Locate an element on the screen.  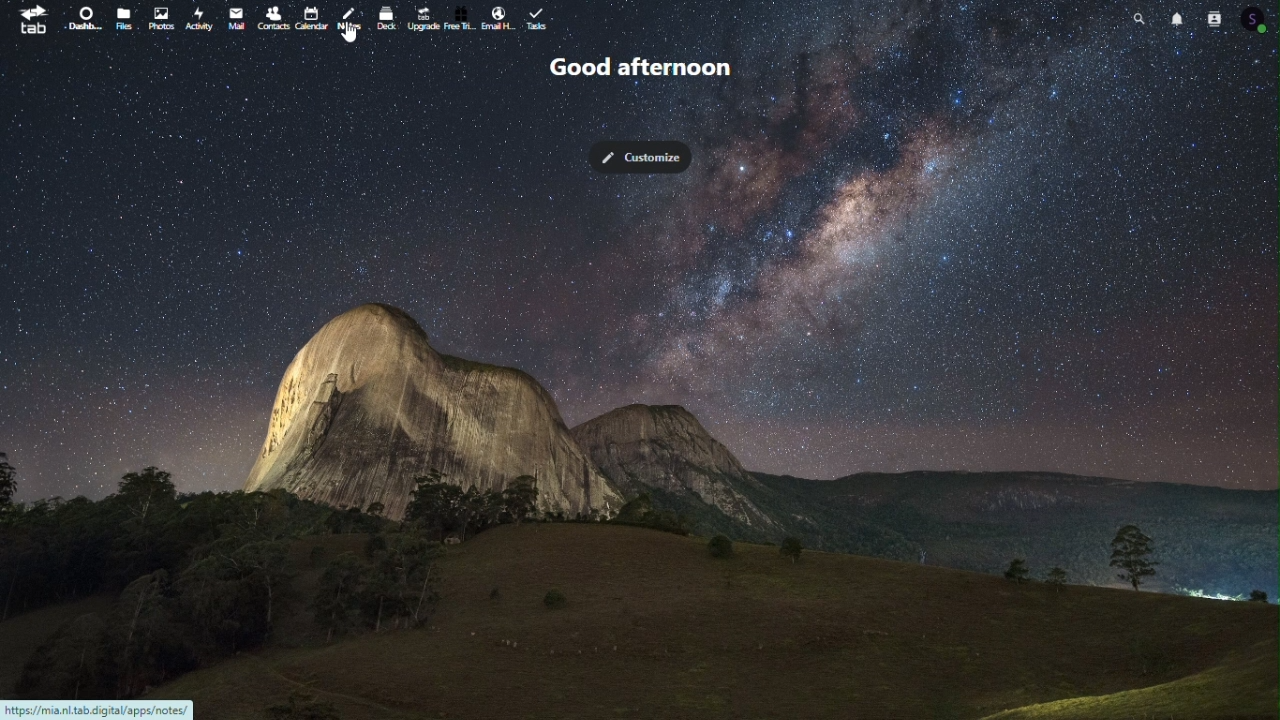
upgrade is located at coordinates (420, 16).